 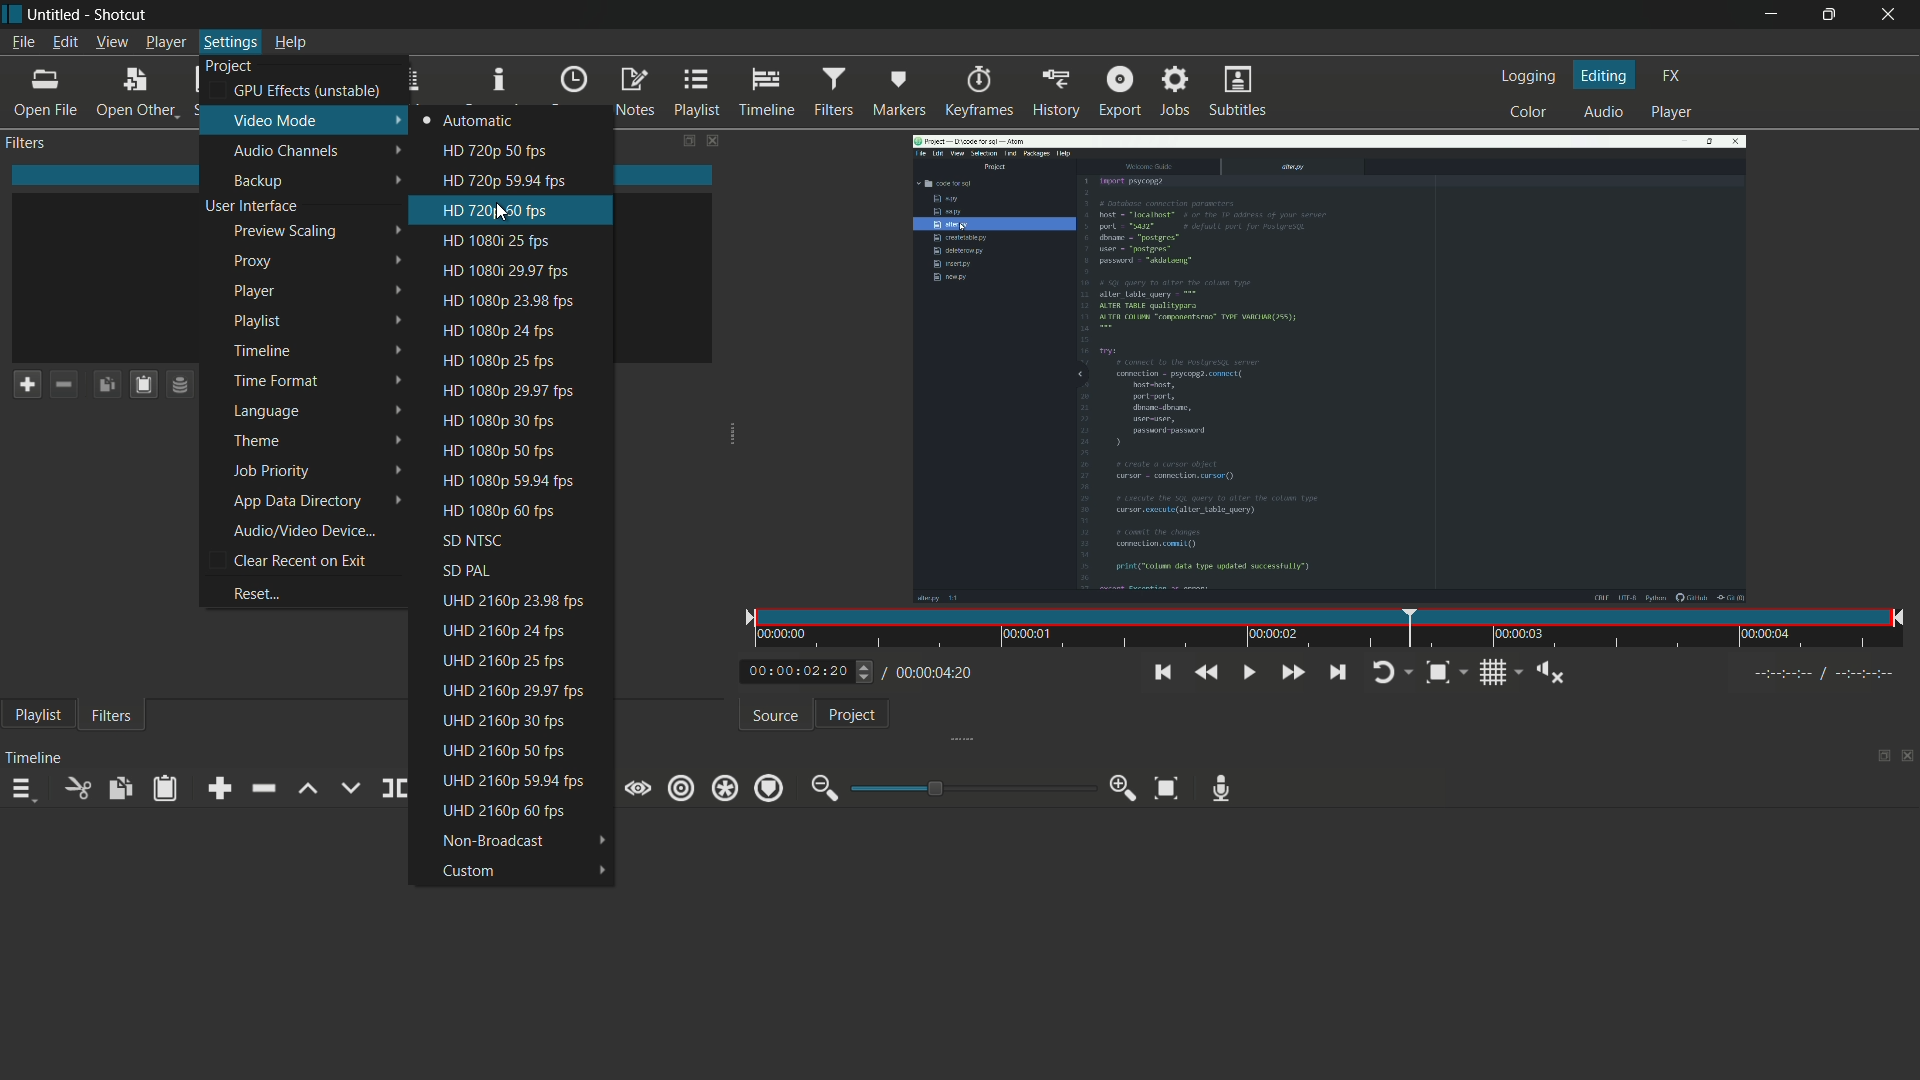 What do you see at coordinates (1292, 672) in the screenshot?
I see `quickly play forward` at bounding box center [1292, 672].